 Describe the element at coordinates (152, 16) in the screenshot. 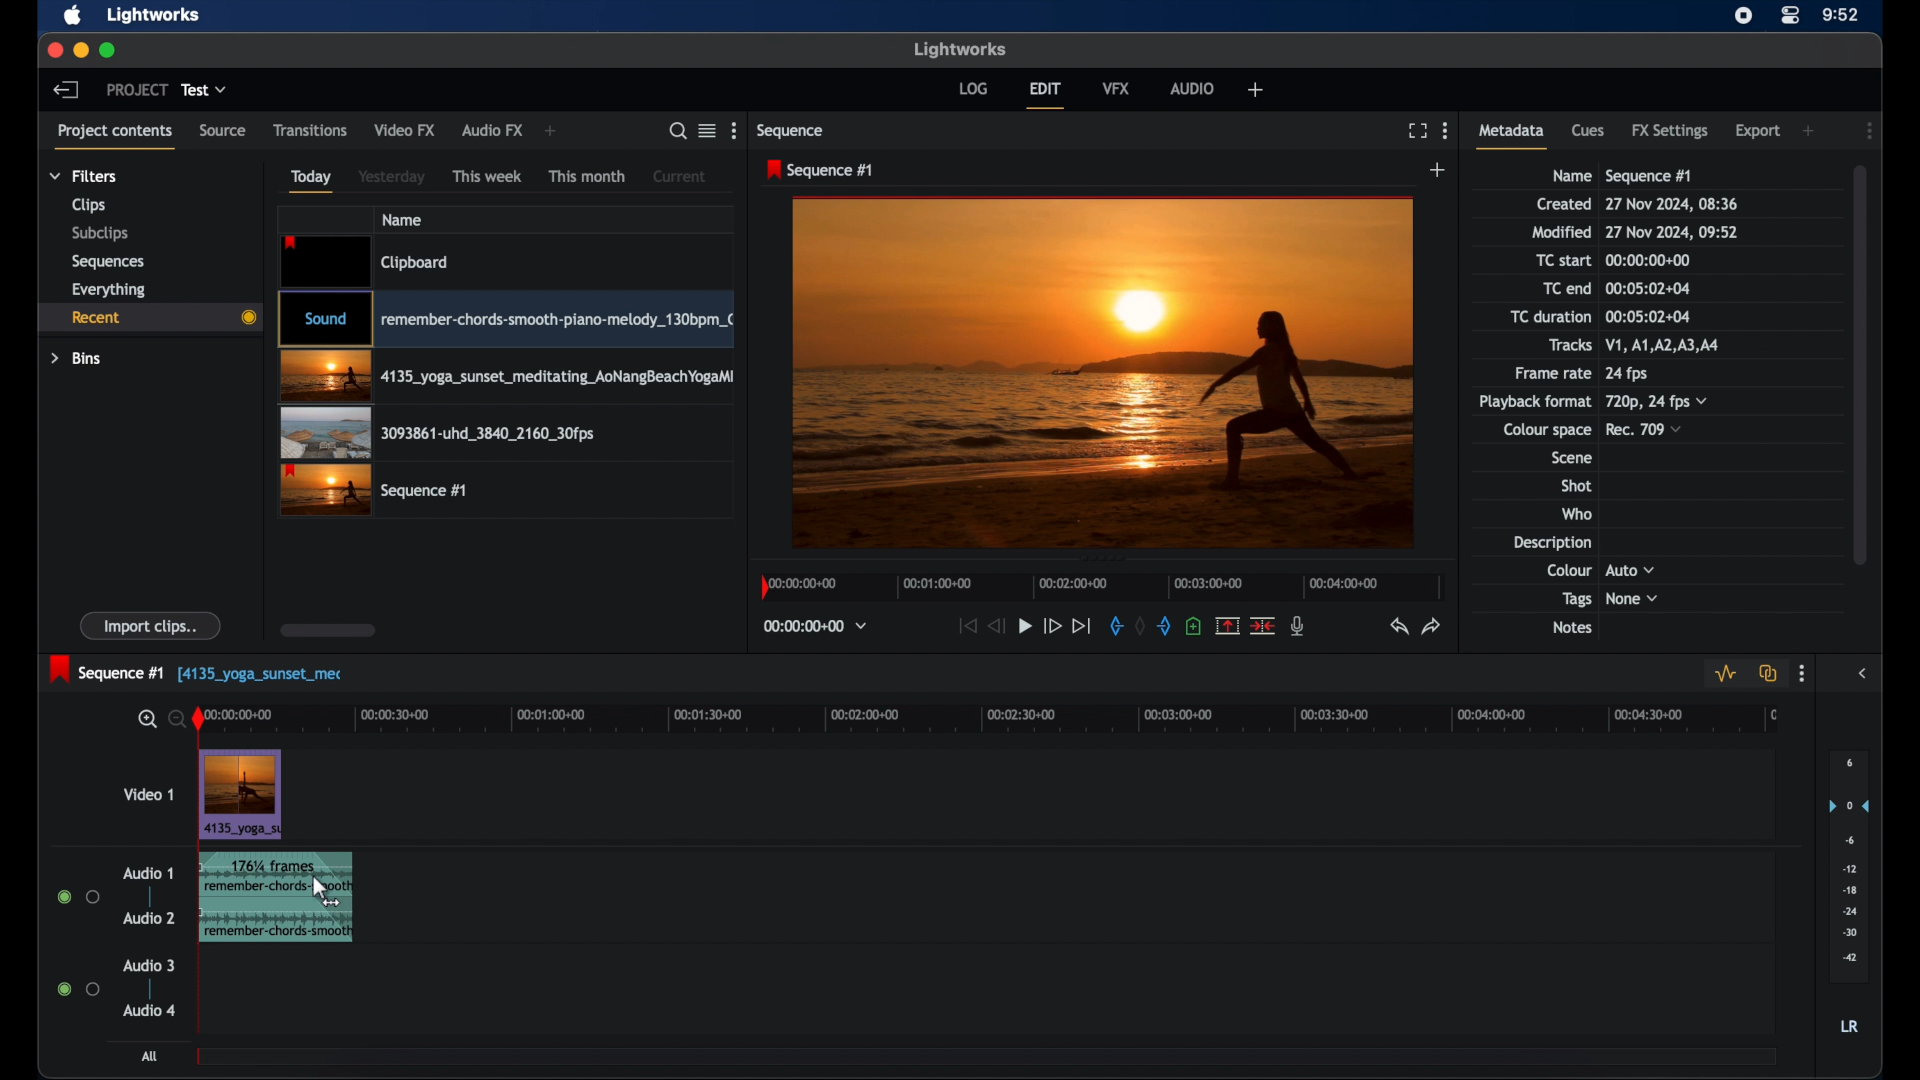

I see `lightworks` at that location.